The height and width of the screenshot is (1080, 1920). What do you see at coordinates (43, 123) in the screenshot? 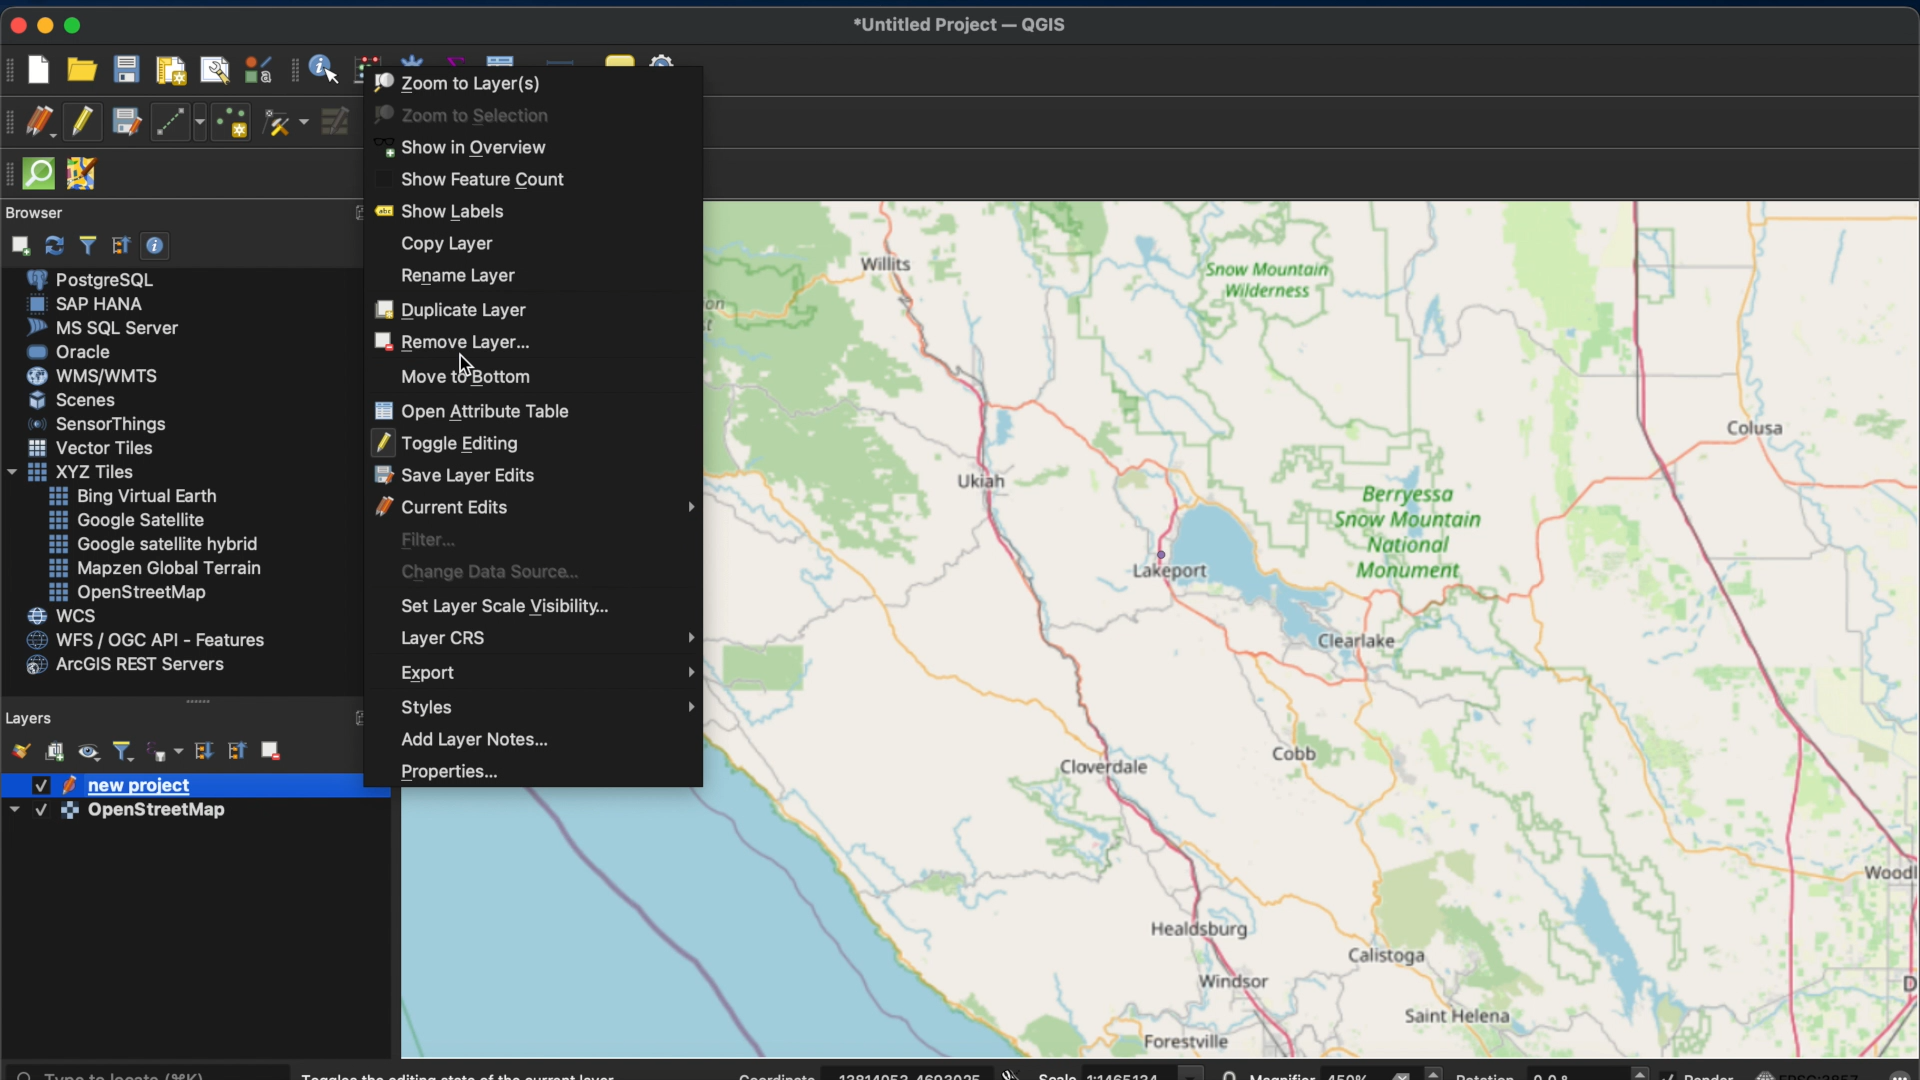
I see `current edits` at bounding box center [43, 123].